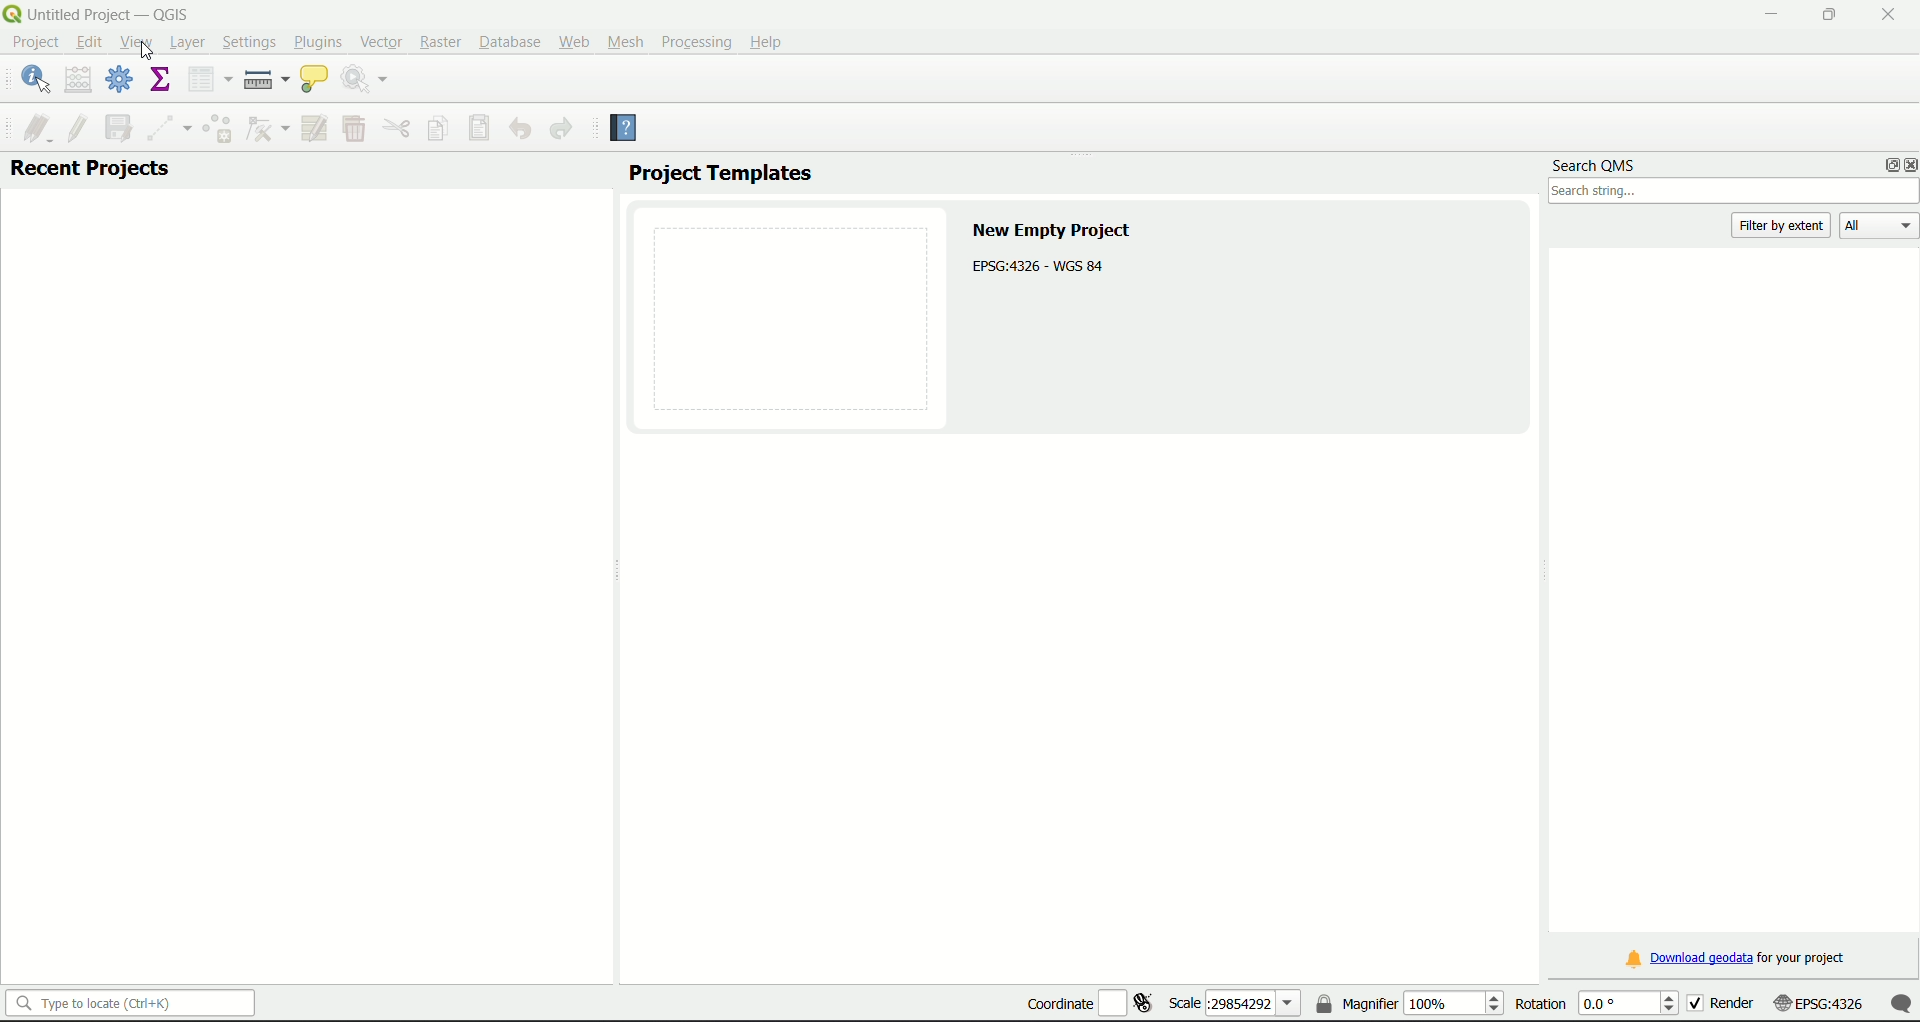 This screenshot has width=1920, height=1022. I want to click on filter by extent, so click(1783, 224).